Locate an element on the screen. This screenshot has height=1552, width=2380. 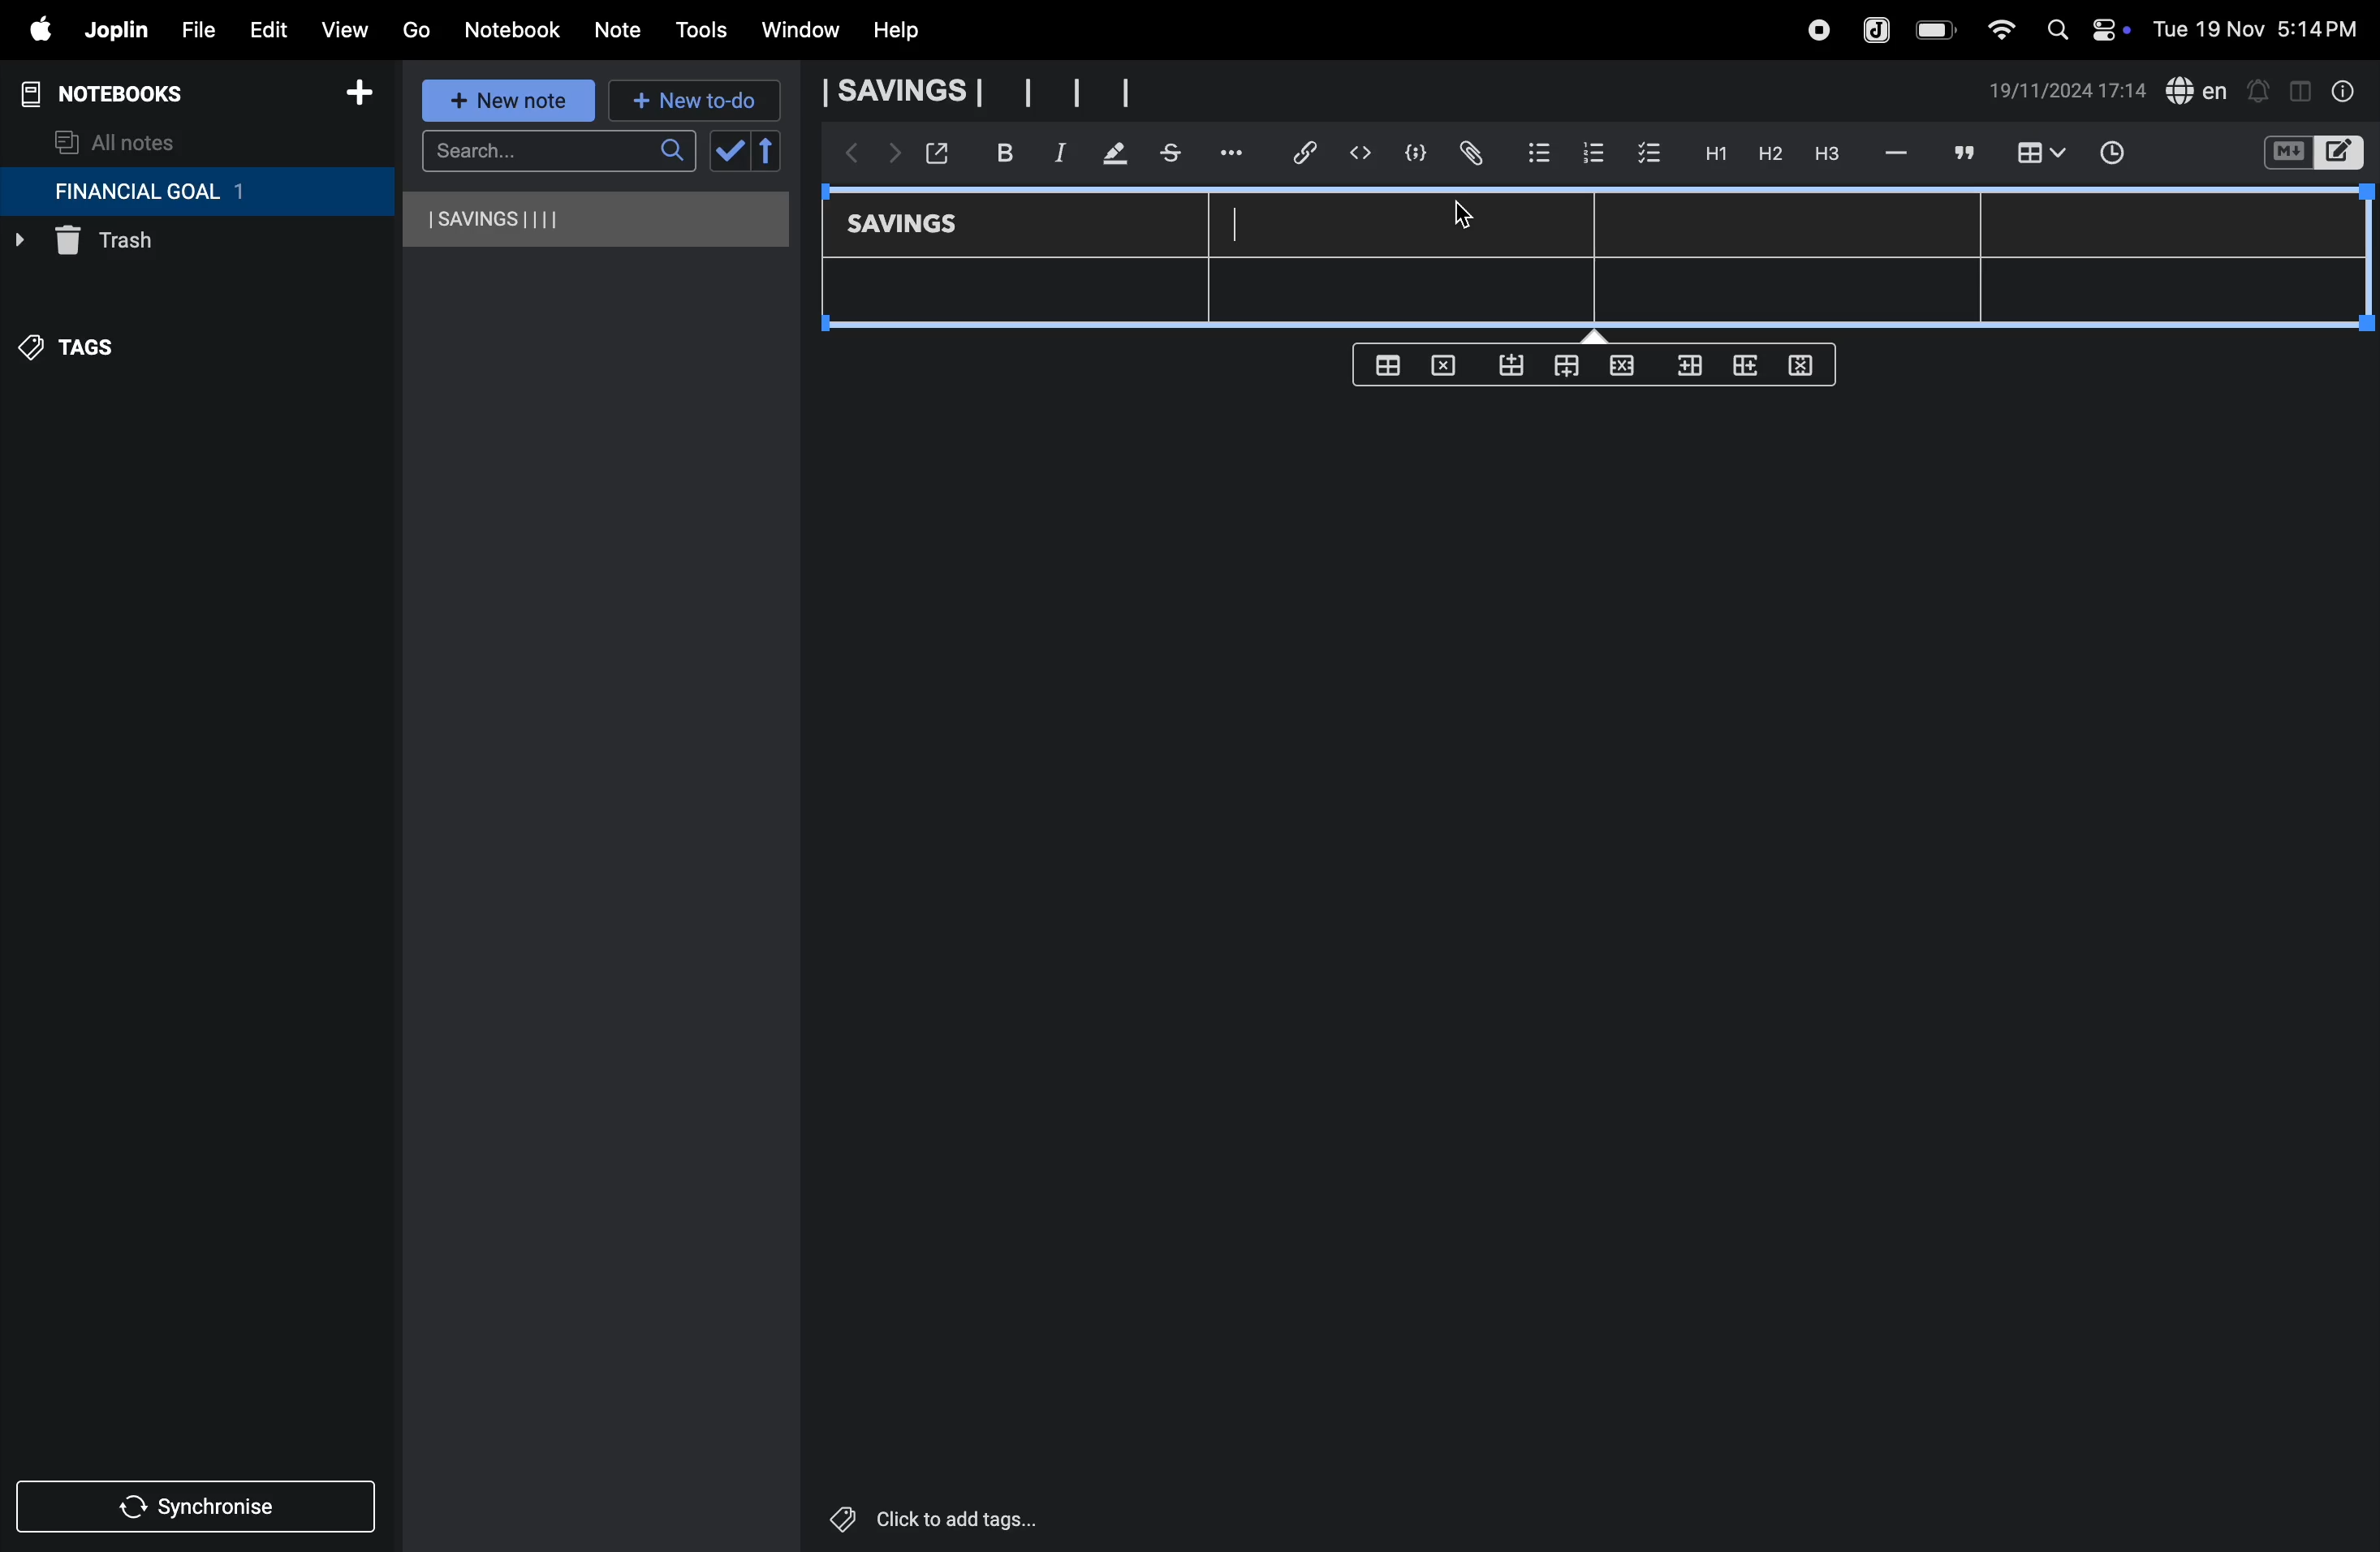
backward is located at coordinates (845, 155).